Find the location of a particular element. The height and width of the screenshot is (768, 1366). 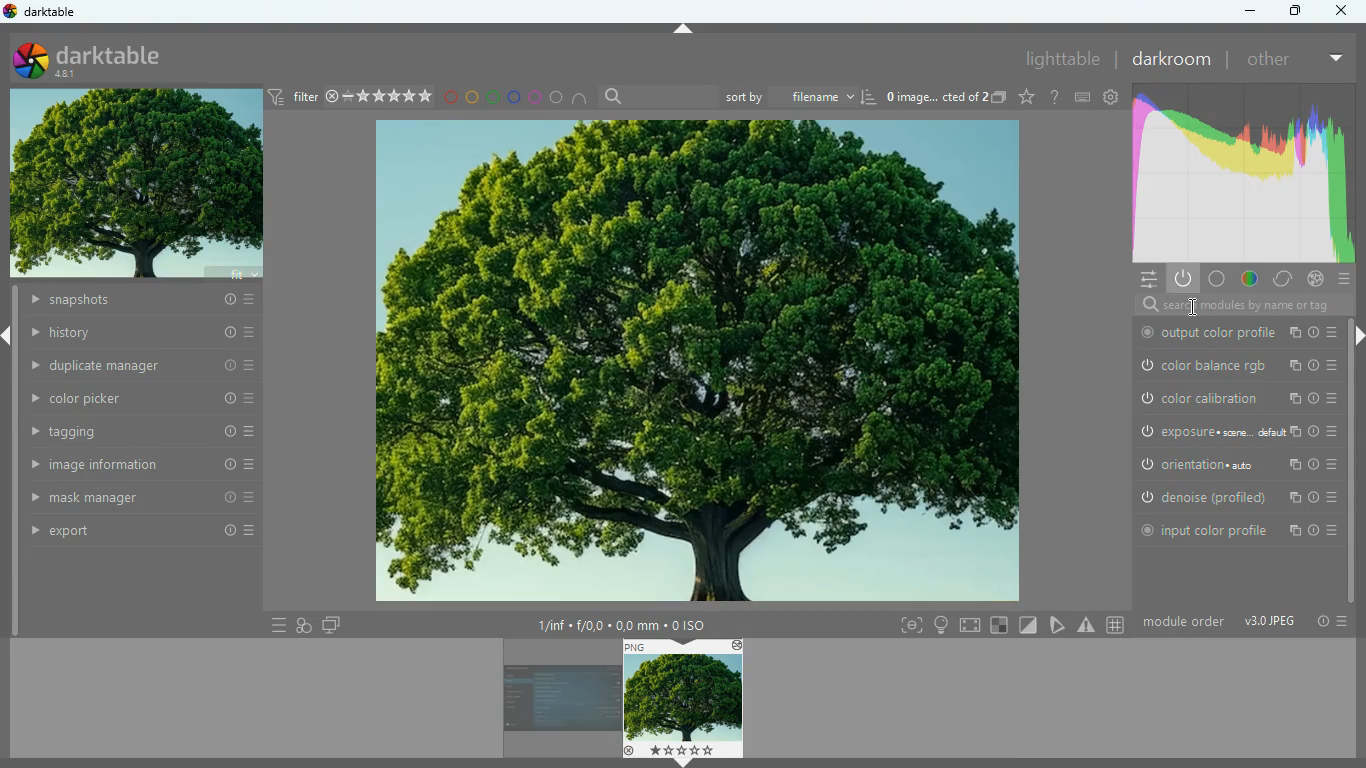

semi circle is located at coordinates (581, 98).